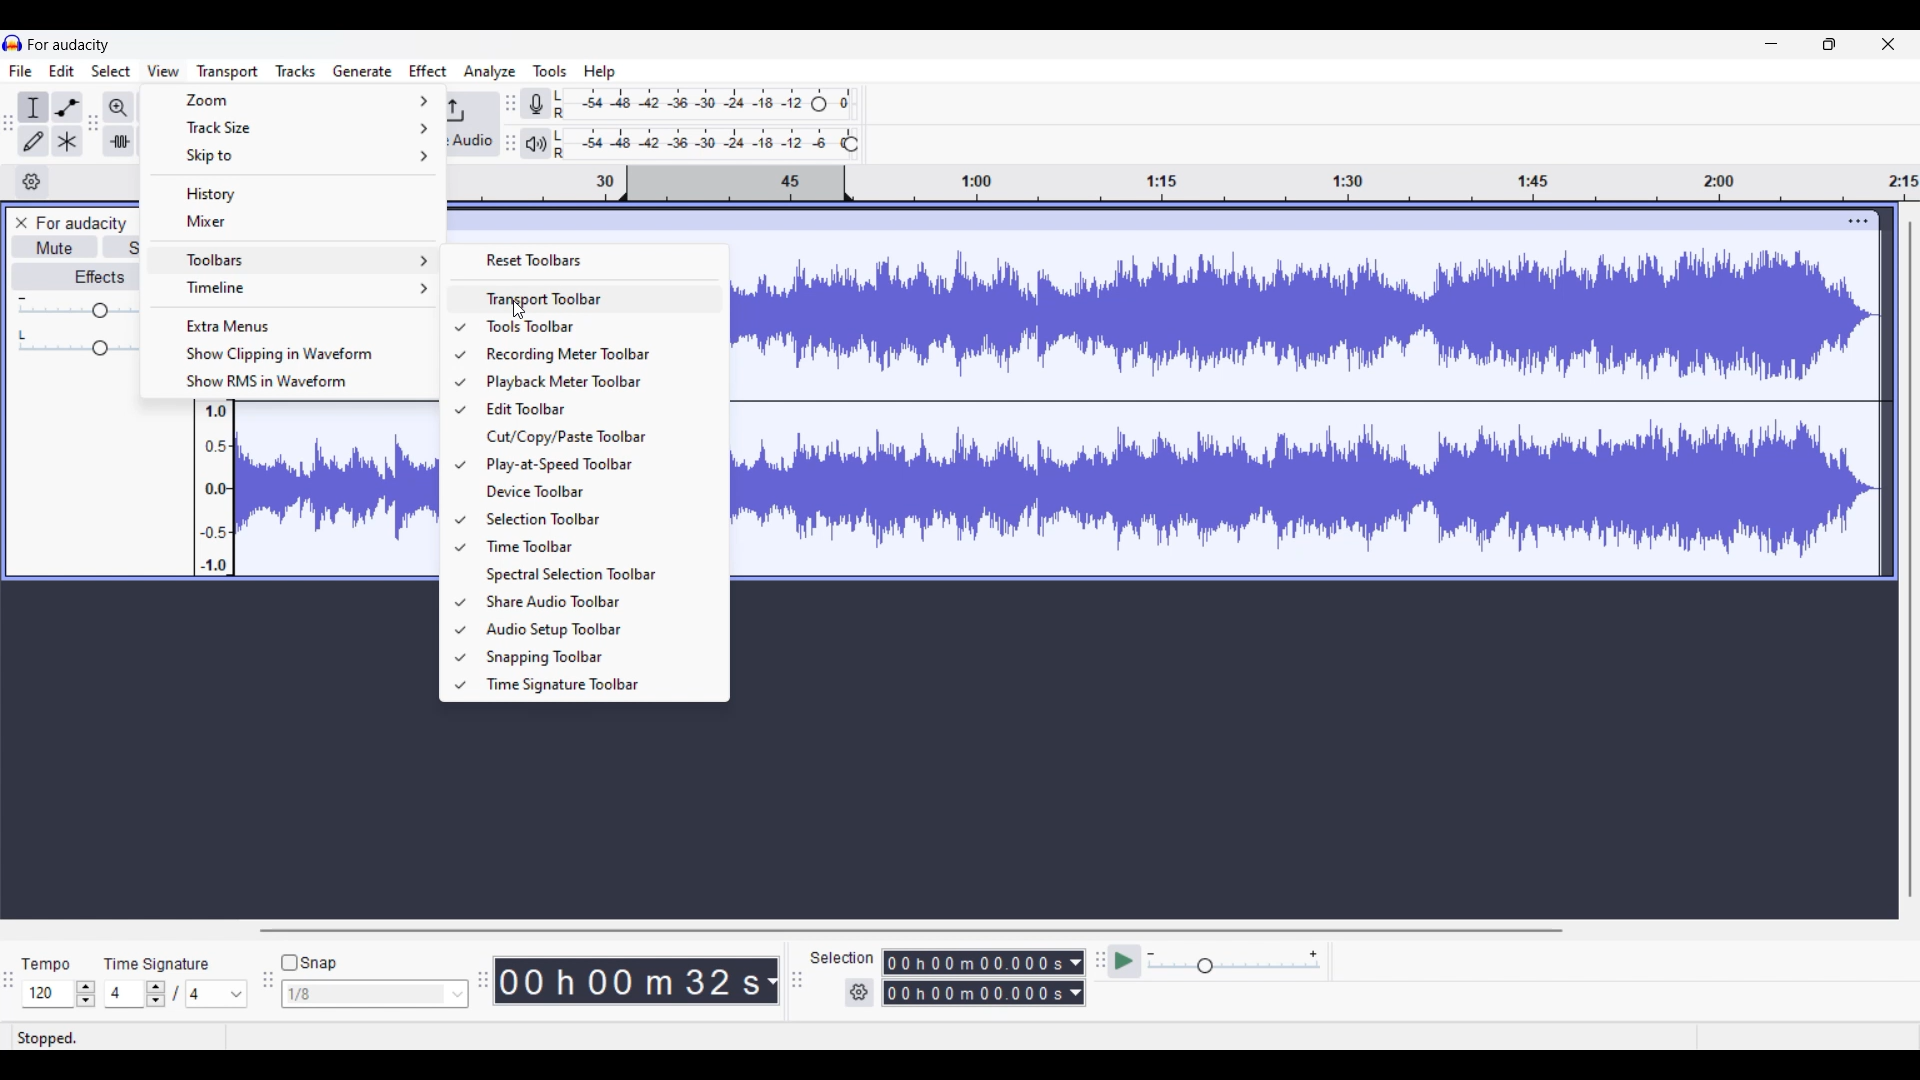 The height and width of the screenshot is (1080, 1920). I want to click on Timeline options, so click(32, 182).